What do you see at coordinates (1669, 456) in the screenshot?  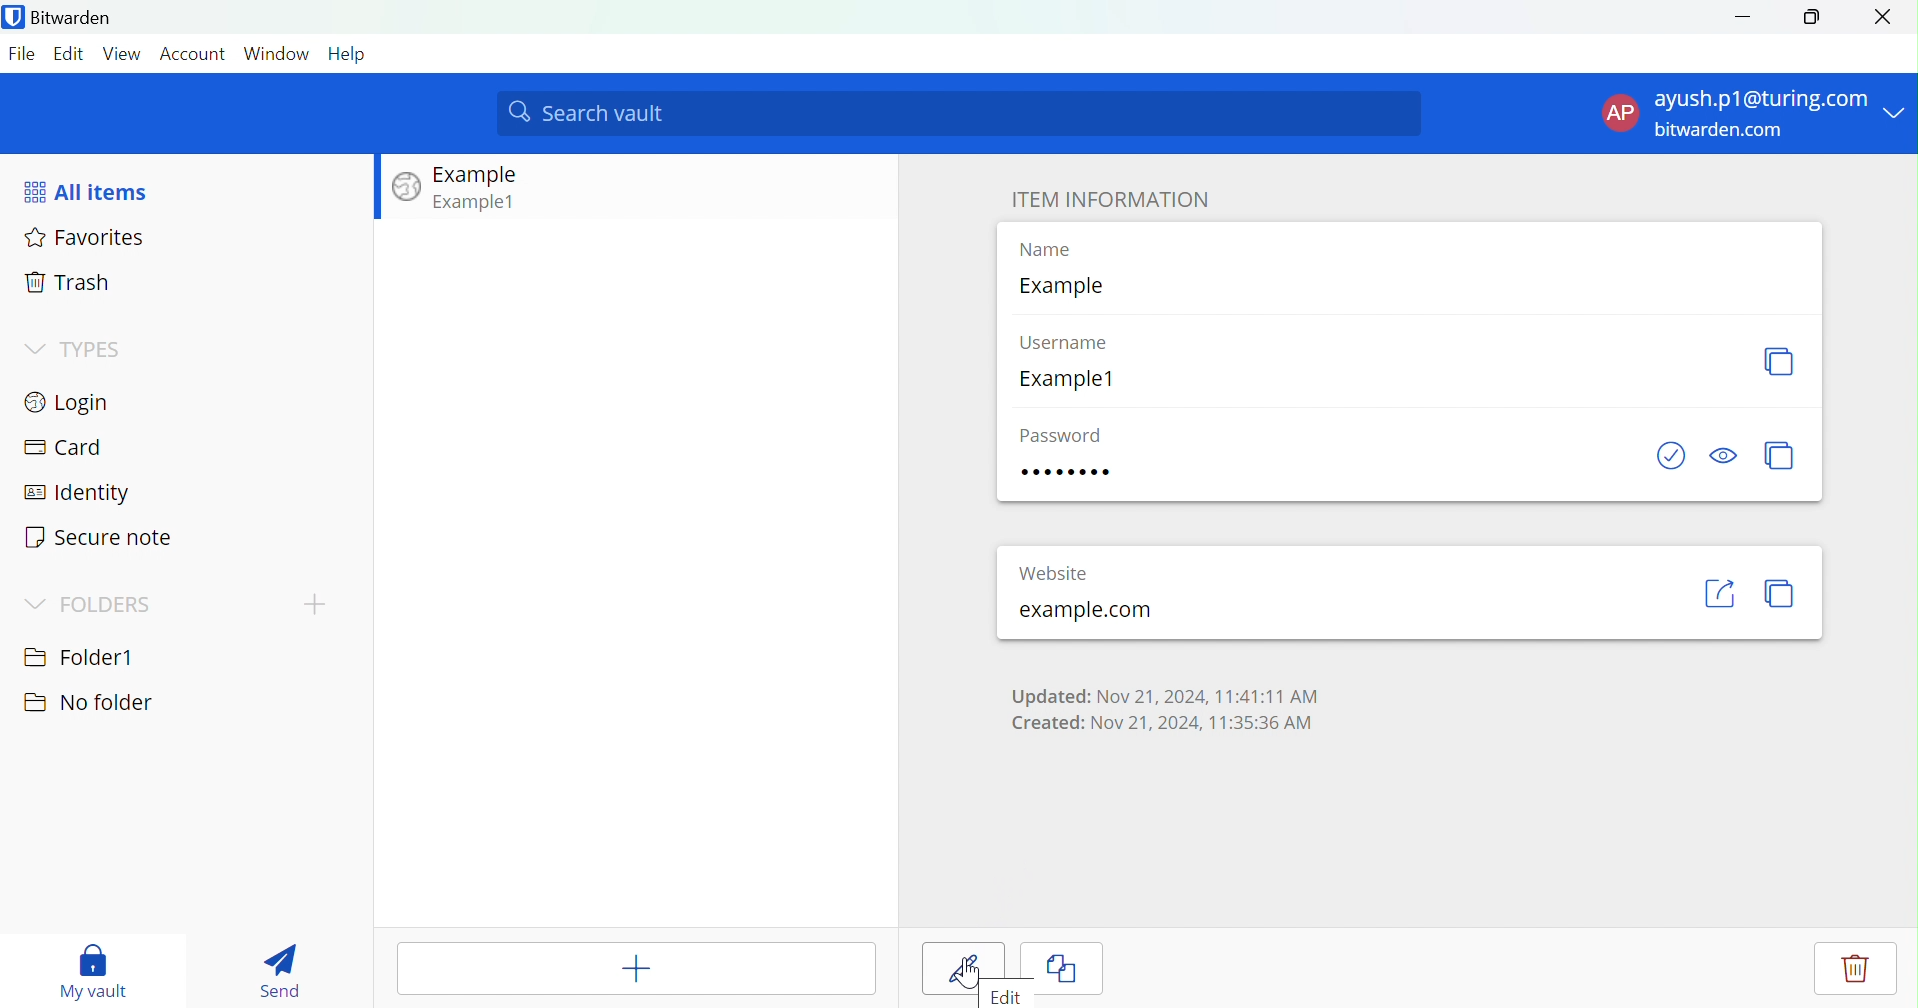 I see `Check if password has been exposed.` at bounding box center [1669, 456].